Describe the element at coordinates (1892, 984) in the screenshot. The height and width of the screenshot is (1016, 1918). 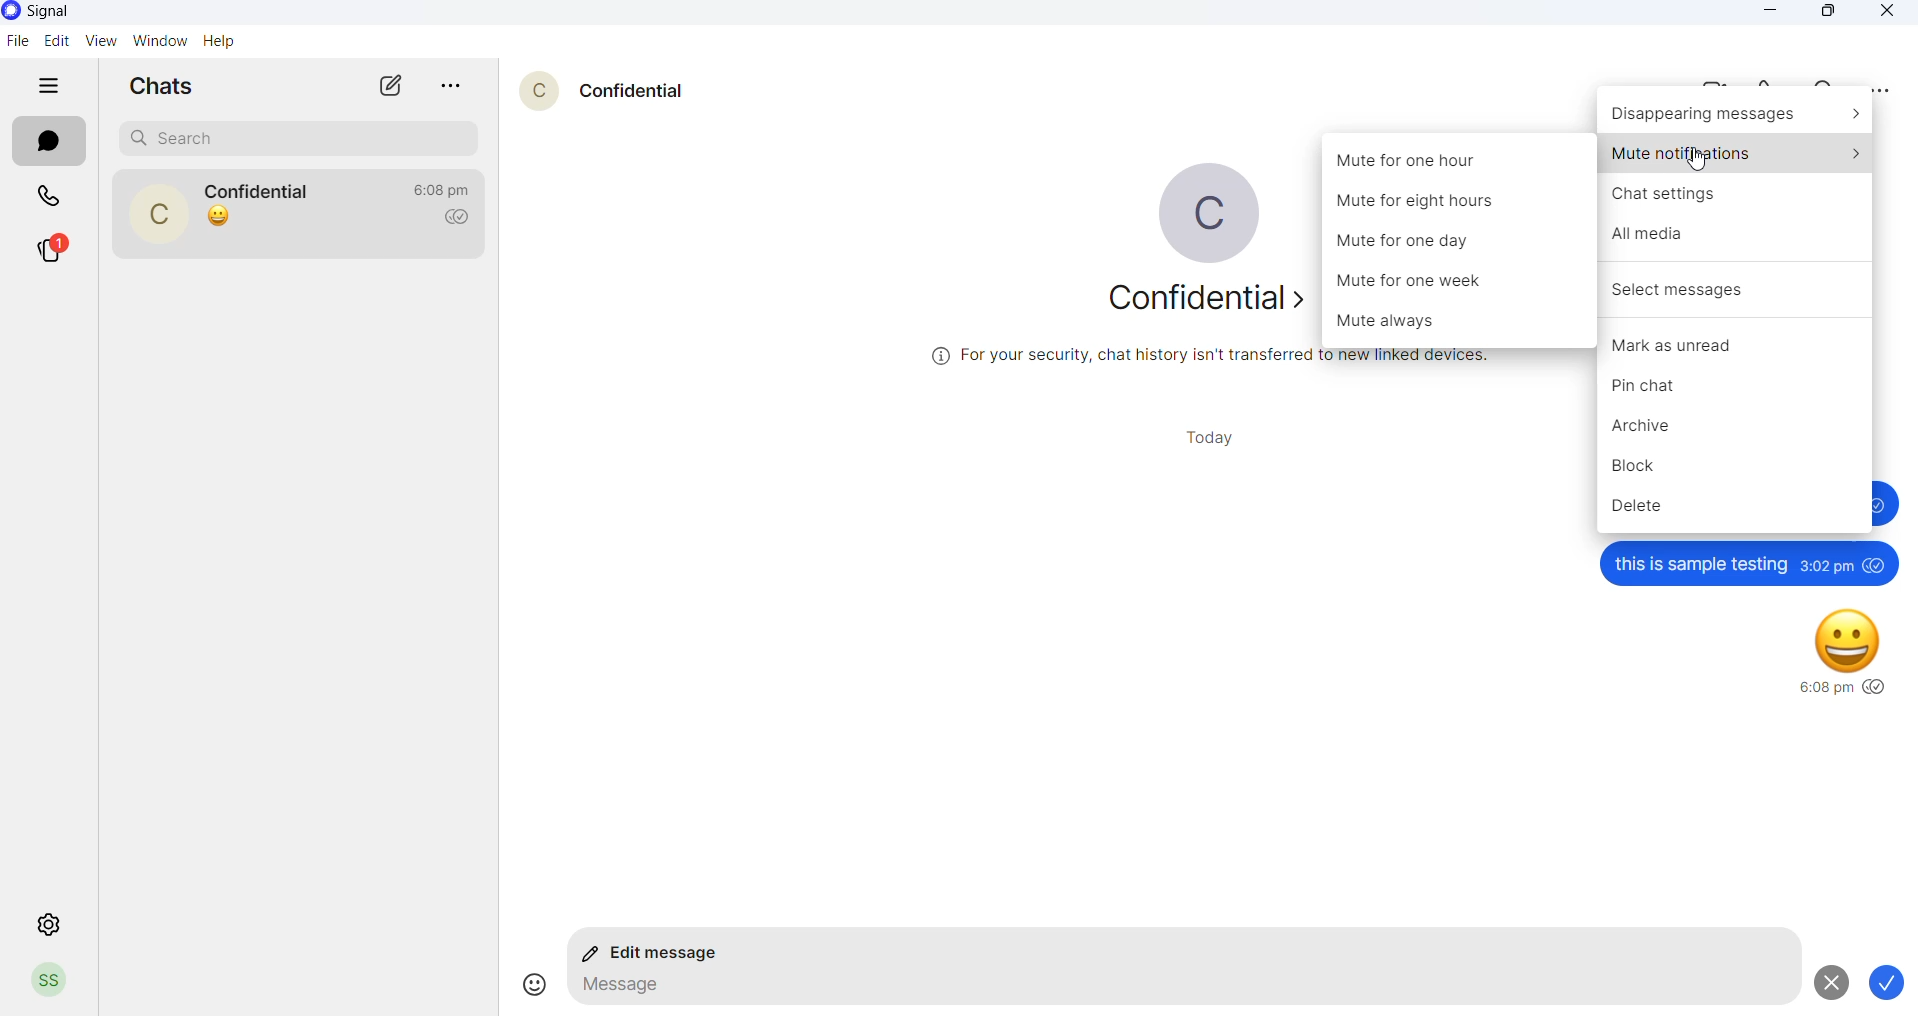
I see `ok` at that location.